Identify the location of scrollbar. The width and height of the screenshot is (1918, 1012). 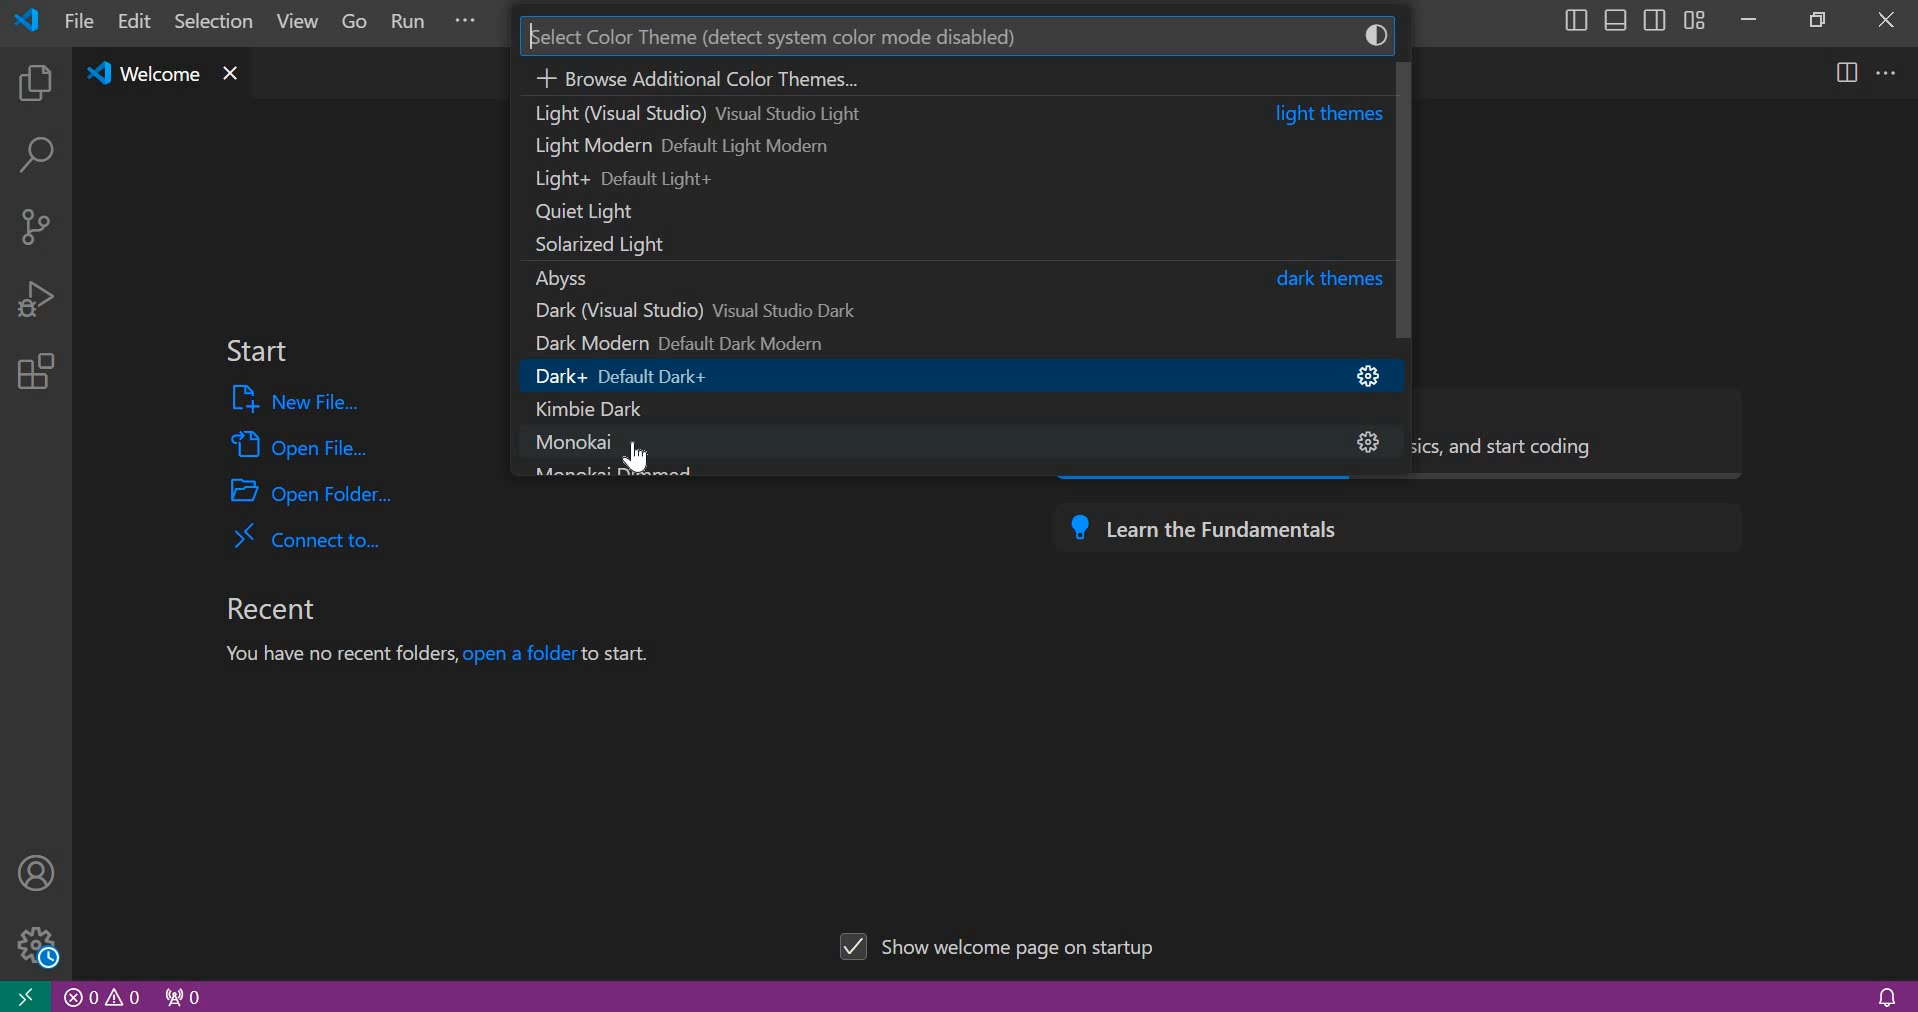
(1404, 199).